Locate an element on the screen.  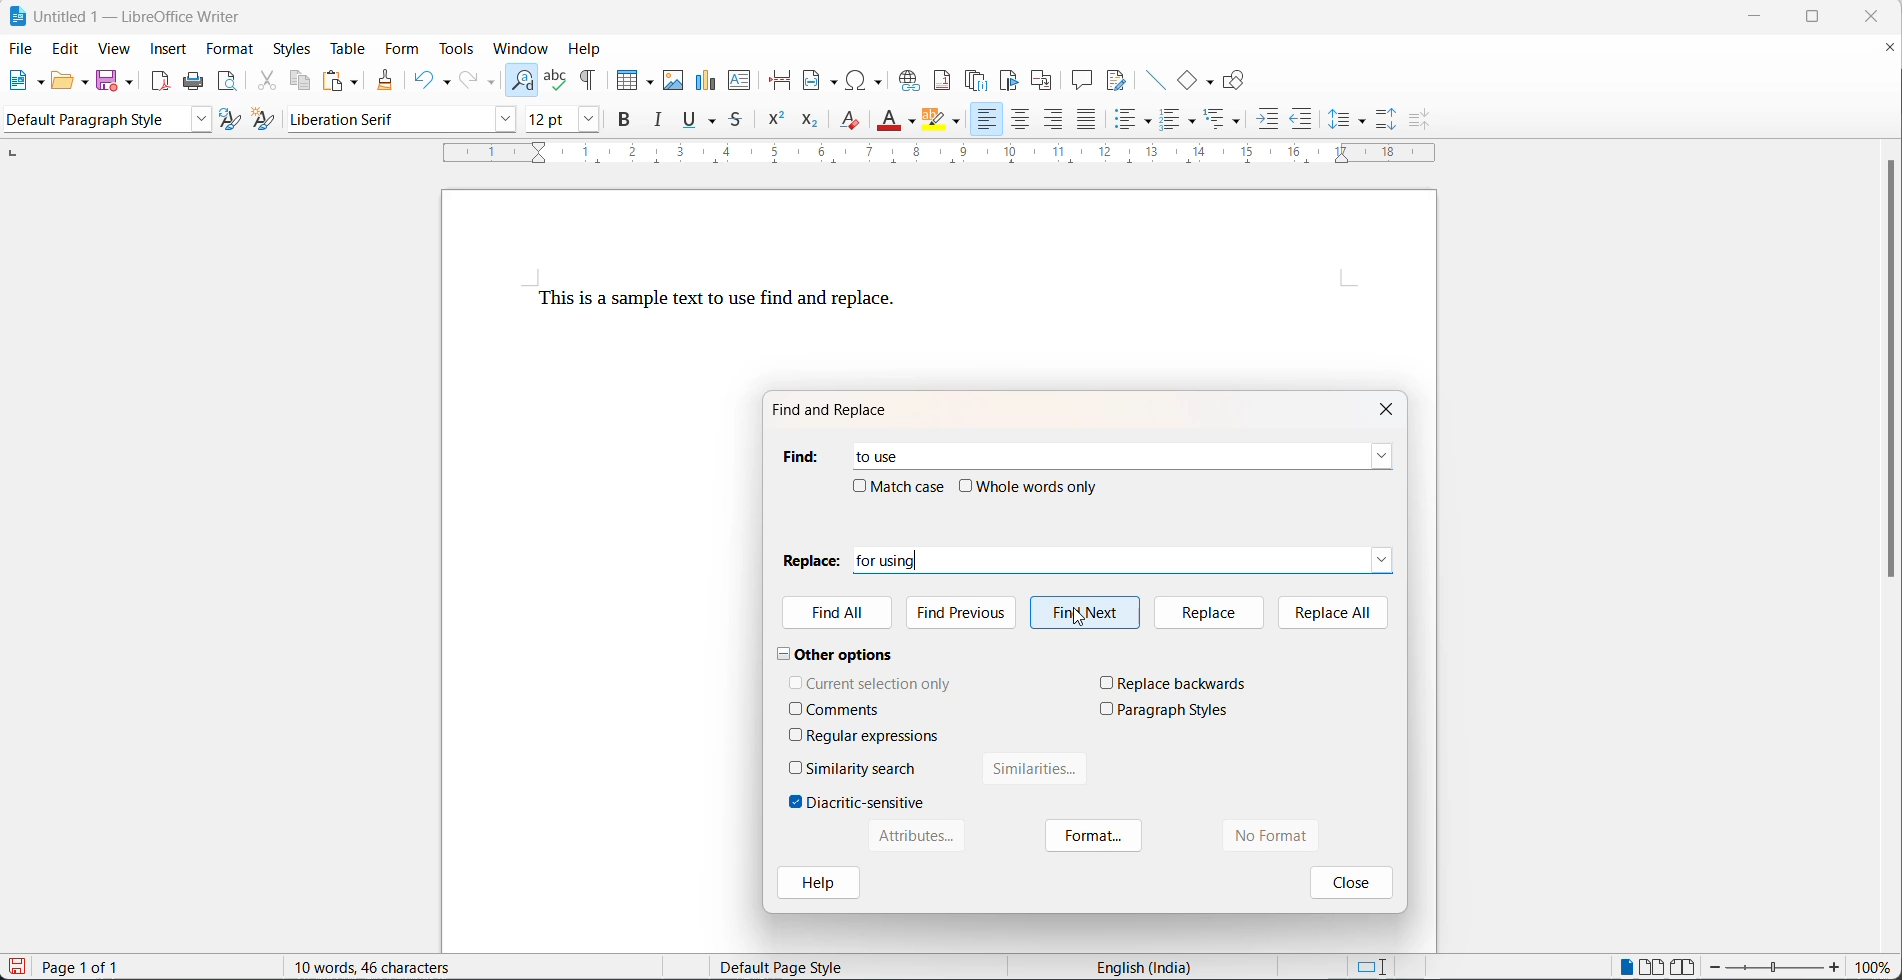
text align left is located at coordinates (1055, 122).